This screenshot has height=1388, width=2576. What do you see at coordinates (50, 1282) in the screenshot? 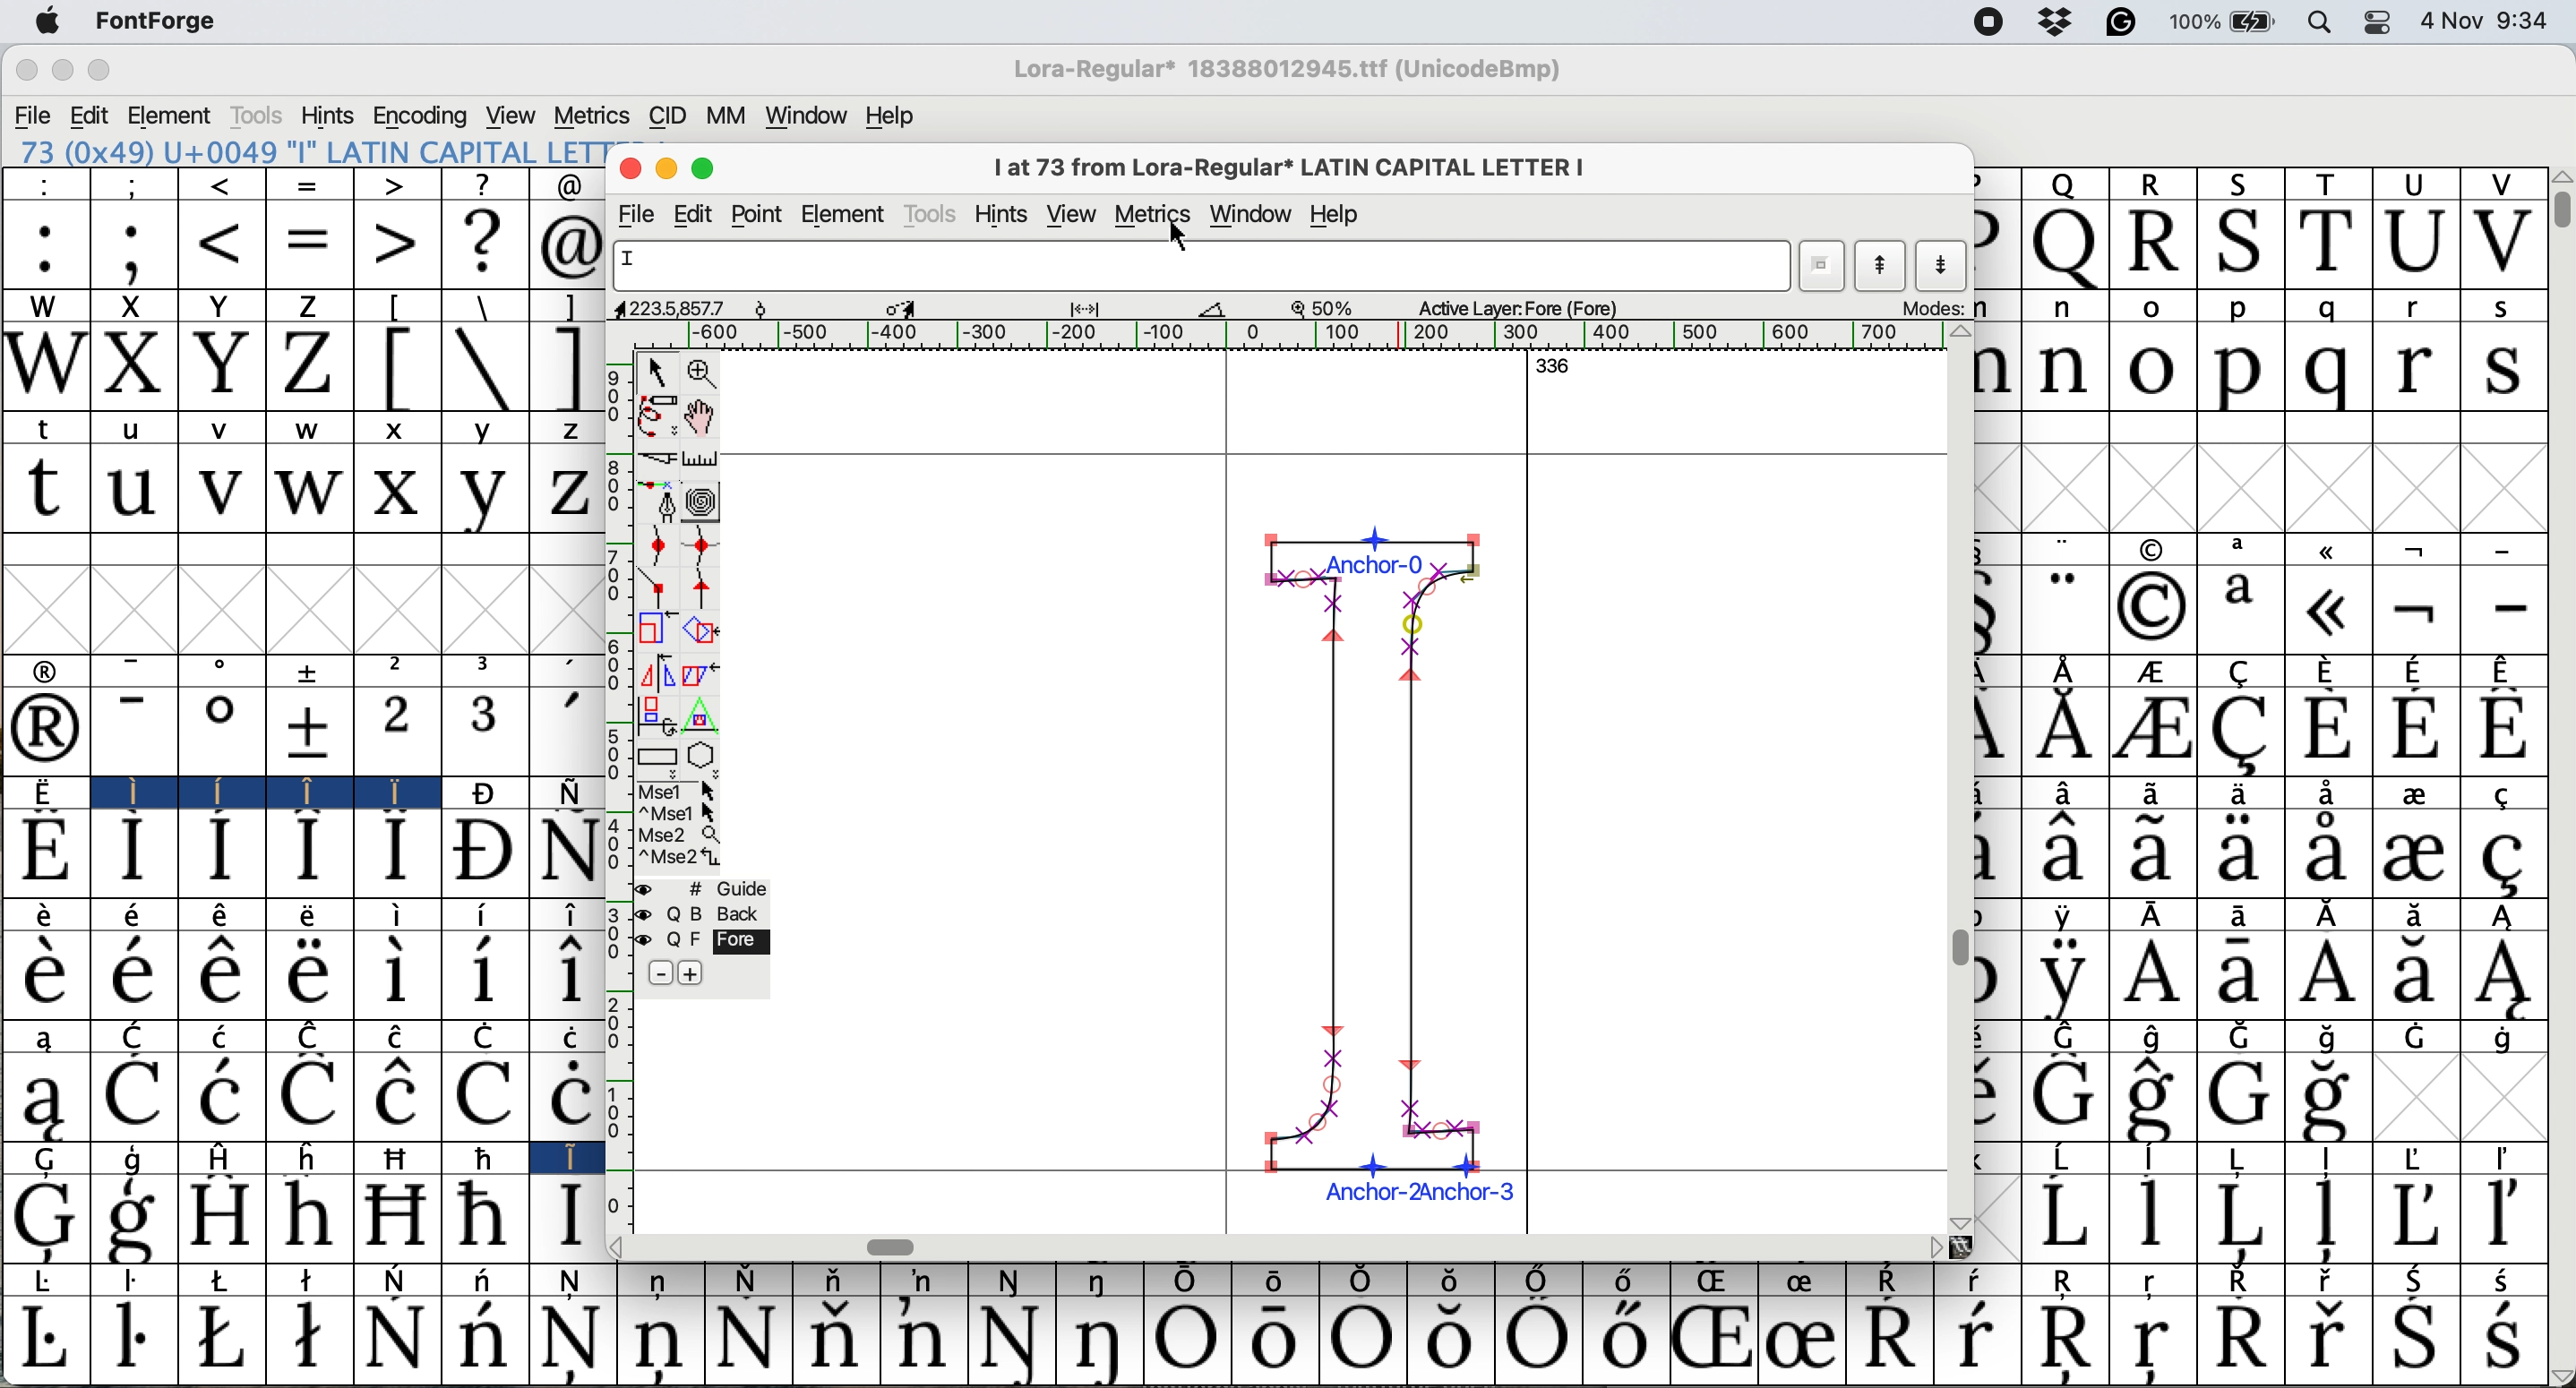
I see `Symbol` at bounding box center [50, 1282].